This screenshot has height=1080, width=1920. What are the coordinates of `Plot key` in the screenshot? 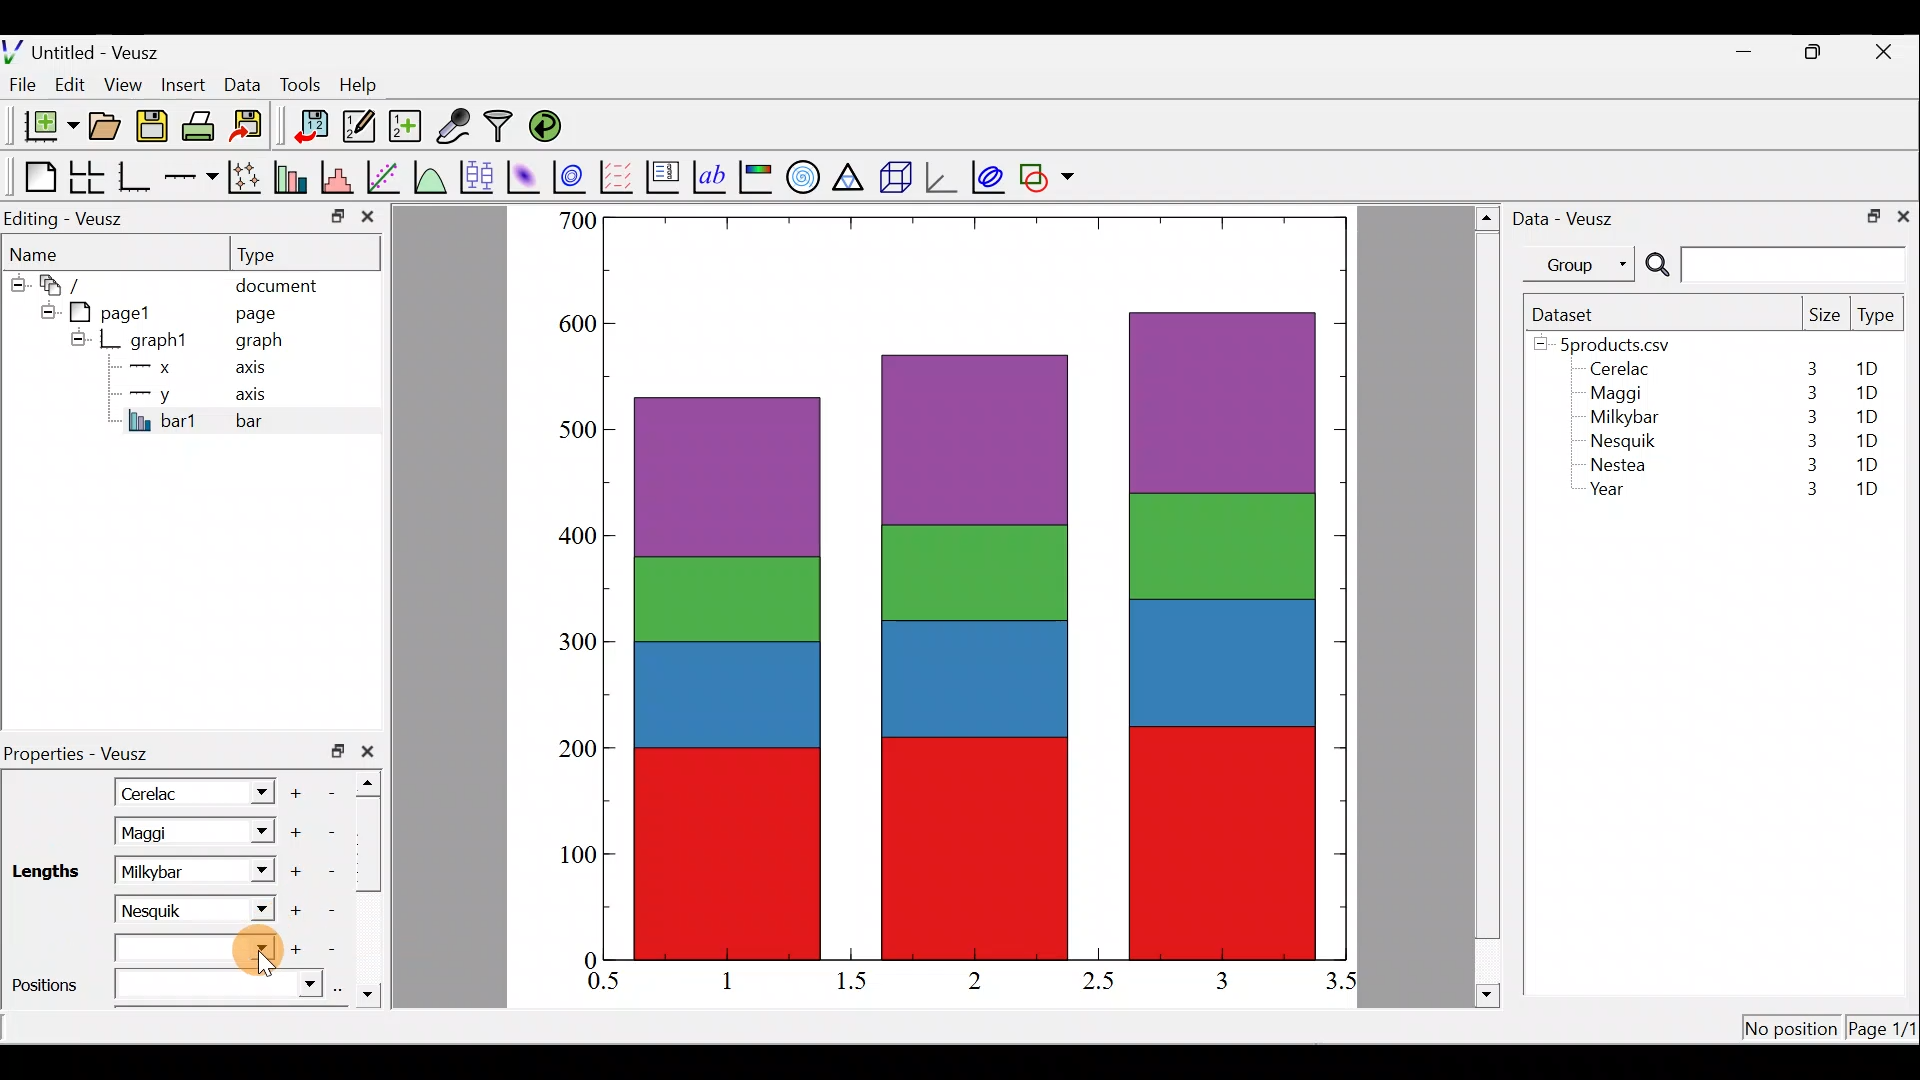 It's located at (665, 175).